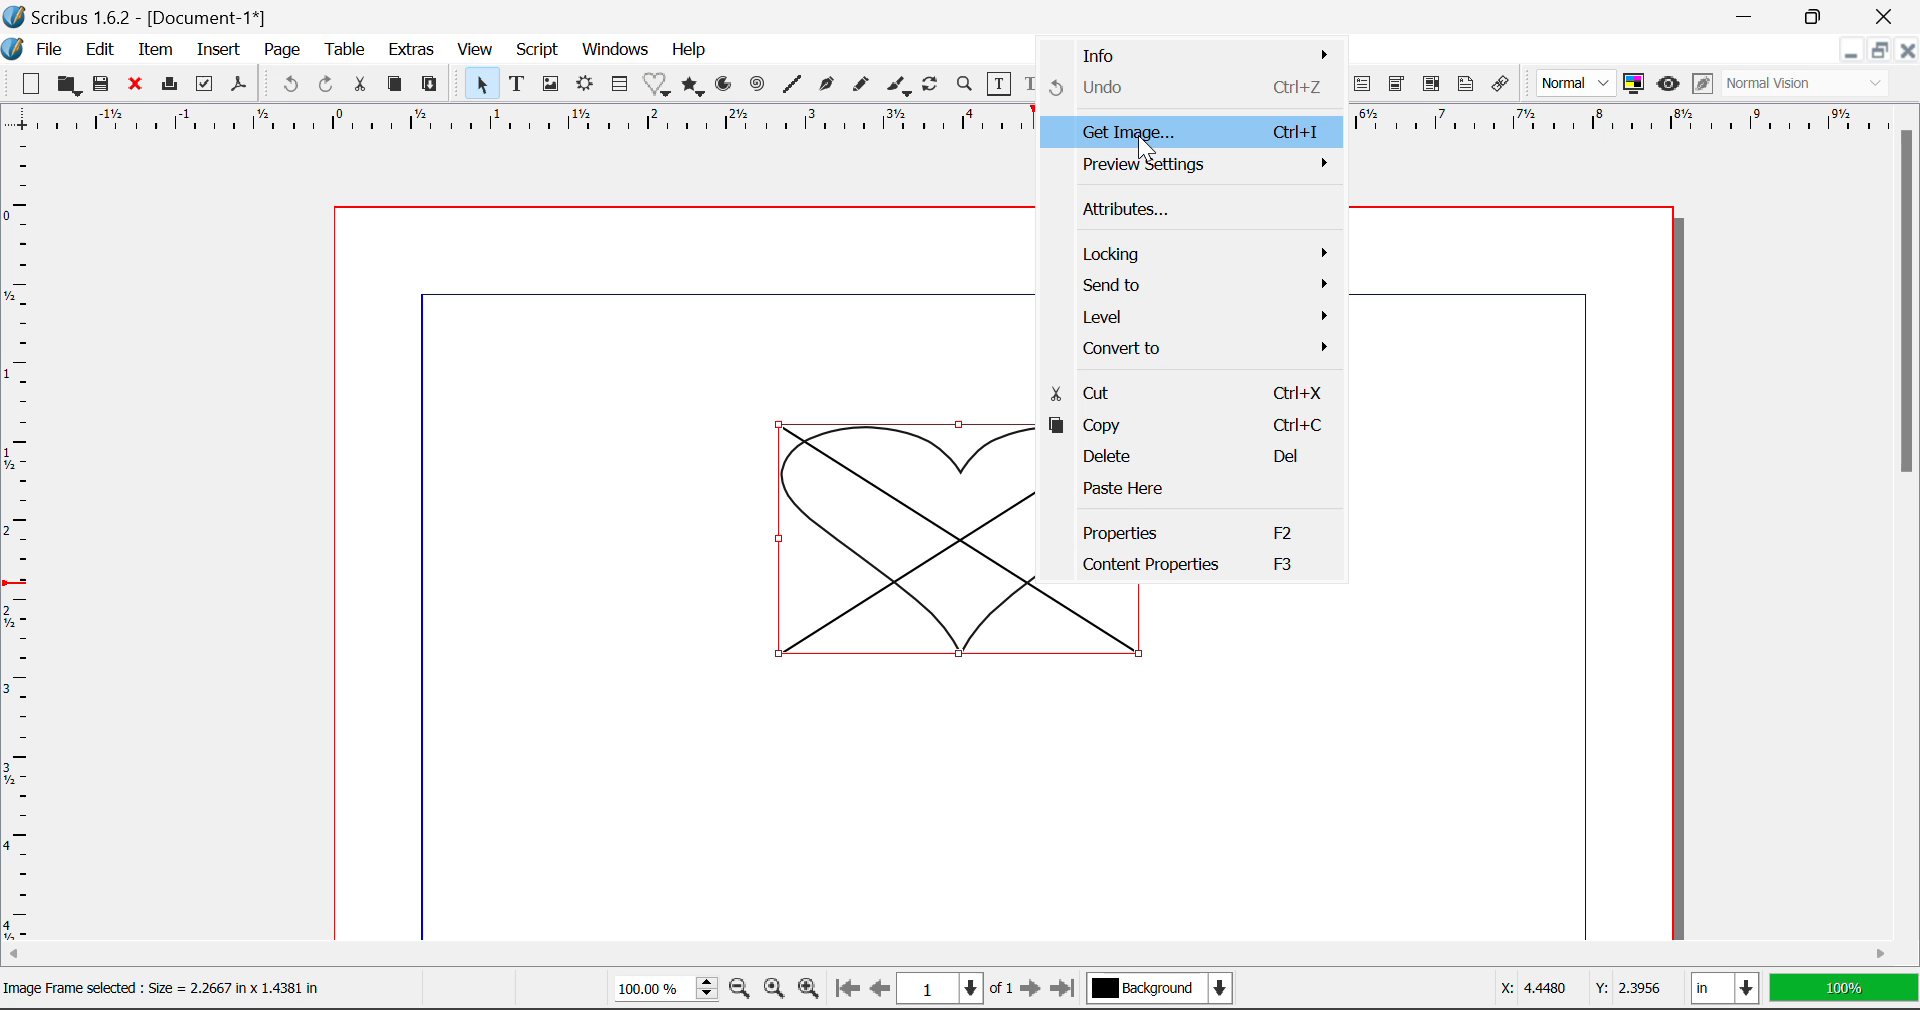 The image size is (1920, 1010). I want to click on Text Annotation, so click(1464, 85).